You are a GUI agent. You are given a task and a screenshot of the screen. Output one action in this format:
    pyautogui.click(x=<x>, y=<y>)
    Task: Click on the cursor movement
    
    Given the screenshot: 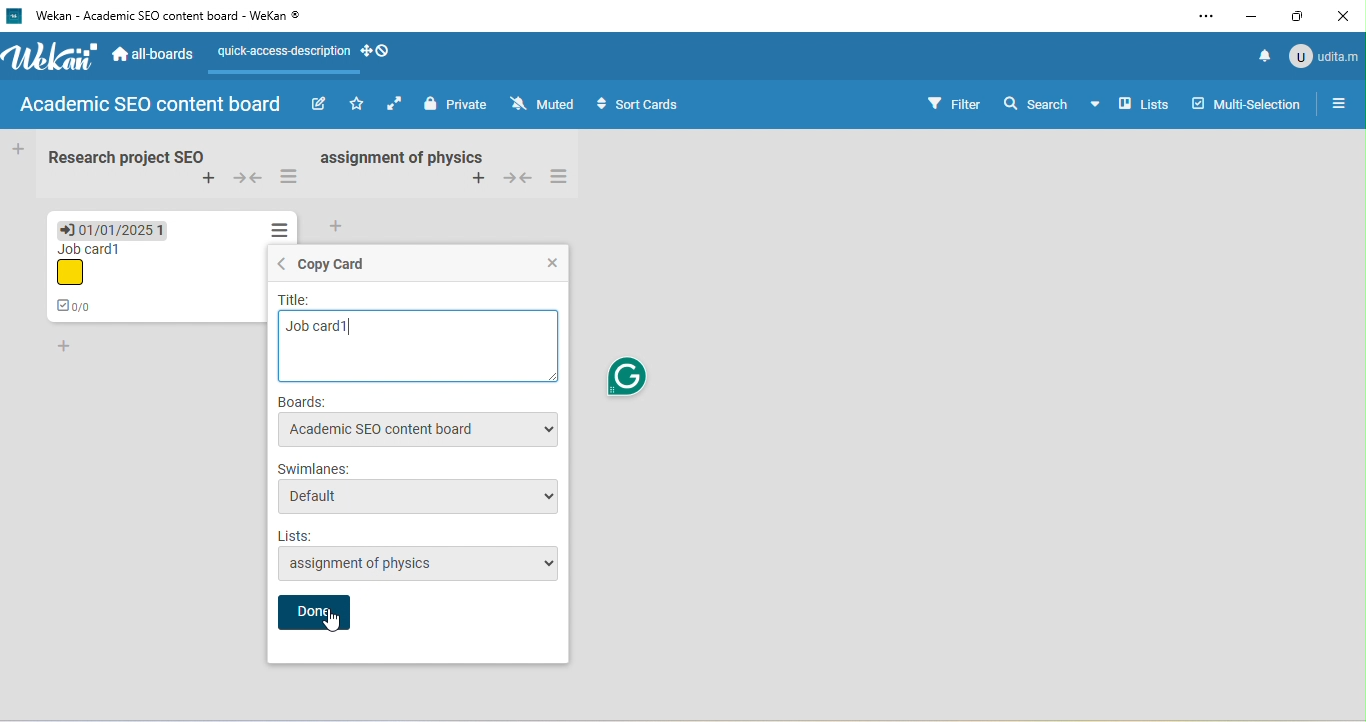 What is the action you would take?
    pyautogui.click(x=334, y=621)
    